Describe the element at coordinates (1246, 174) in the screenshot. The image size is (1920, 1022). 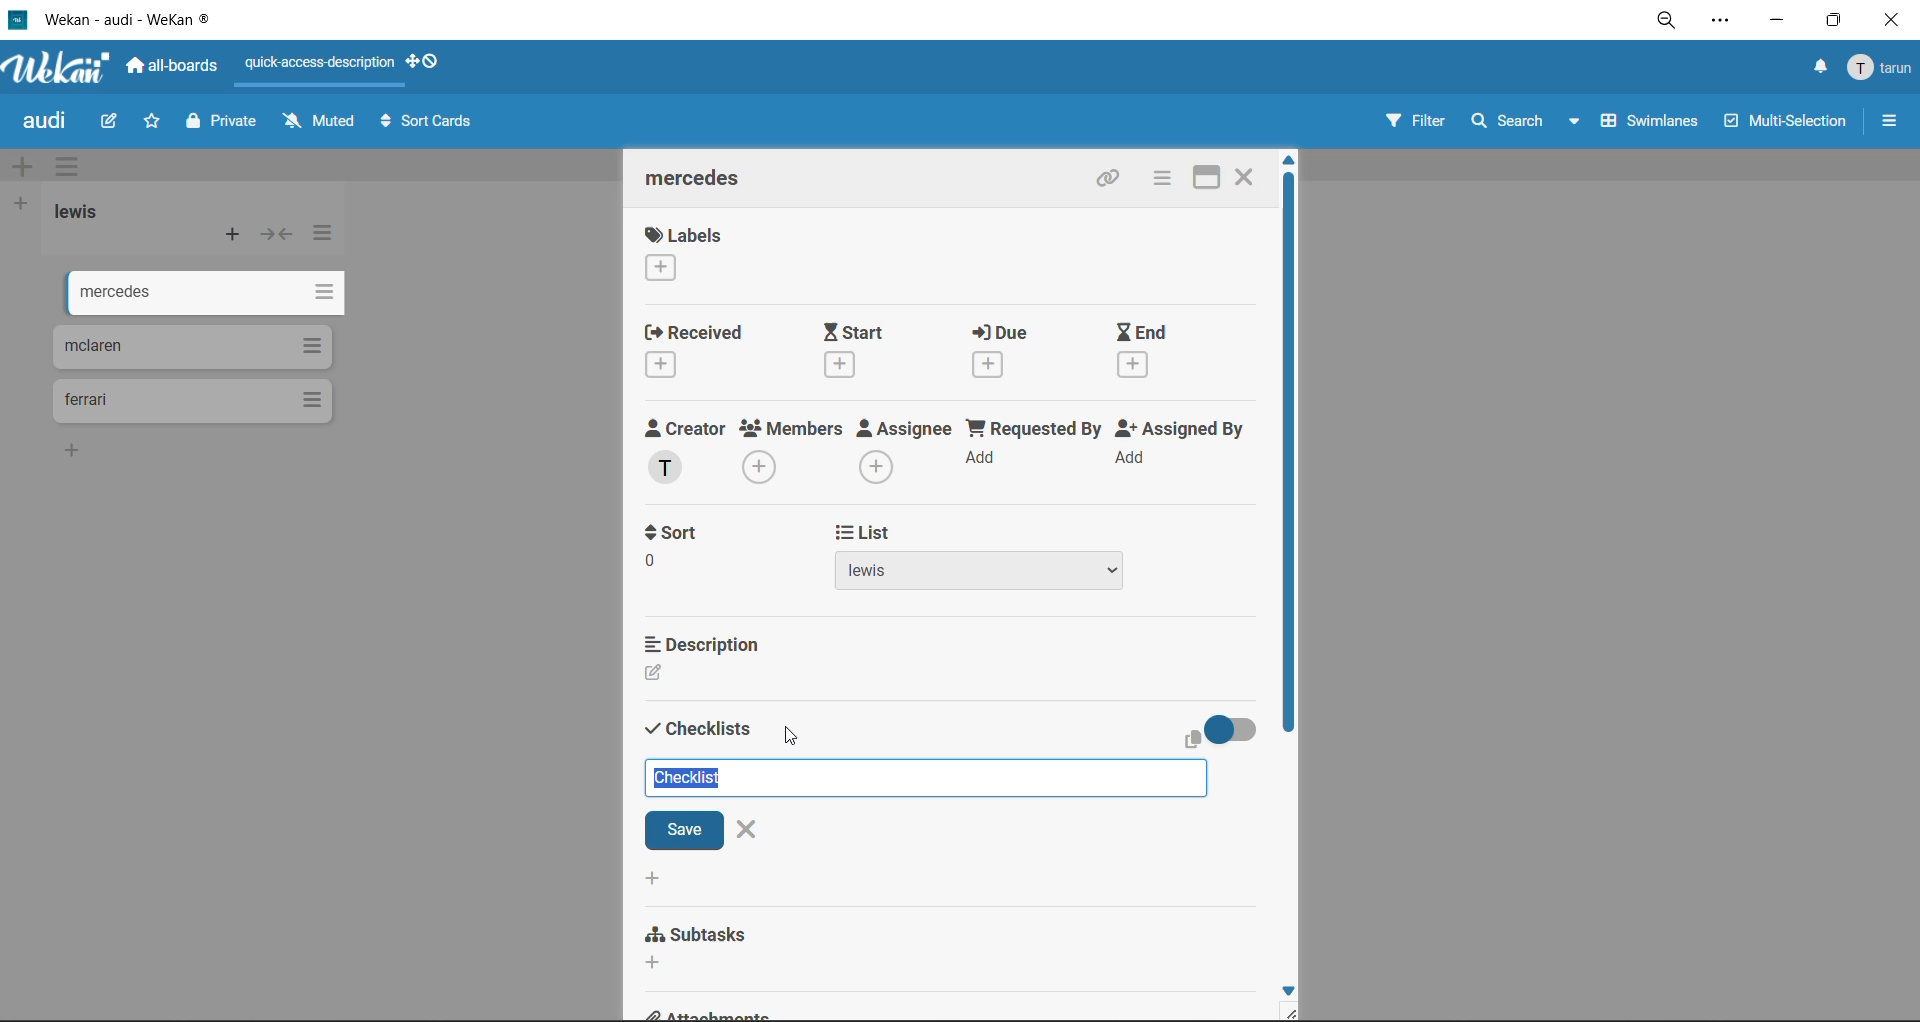
I see `close` at that location.